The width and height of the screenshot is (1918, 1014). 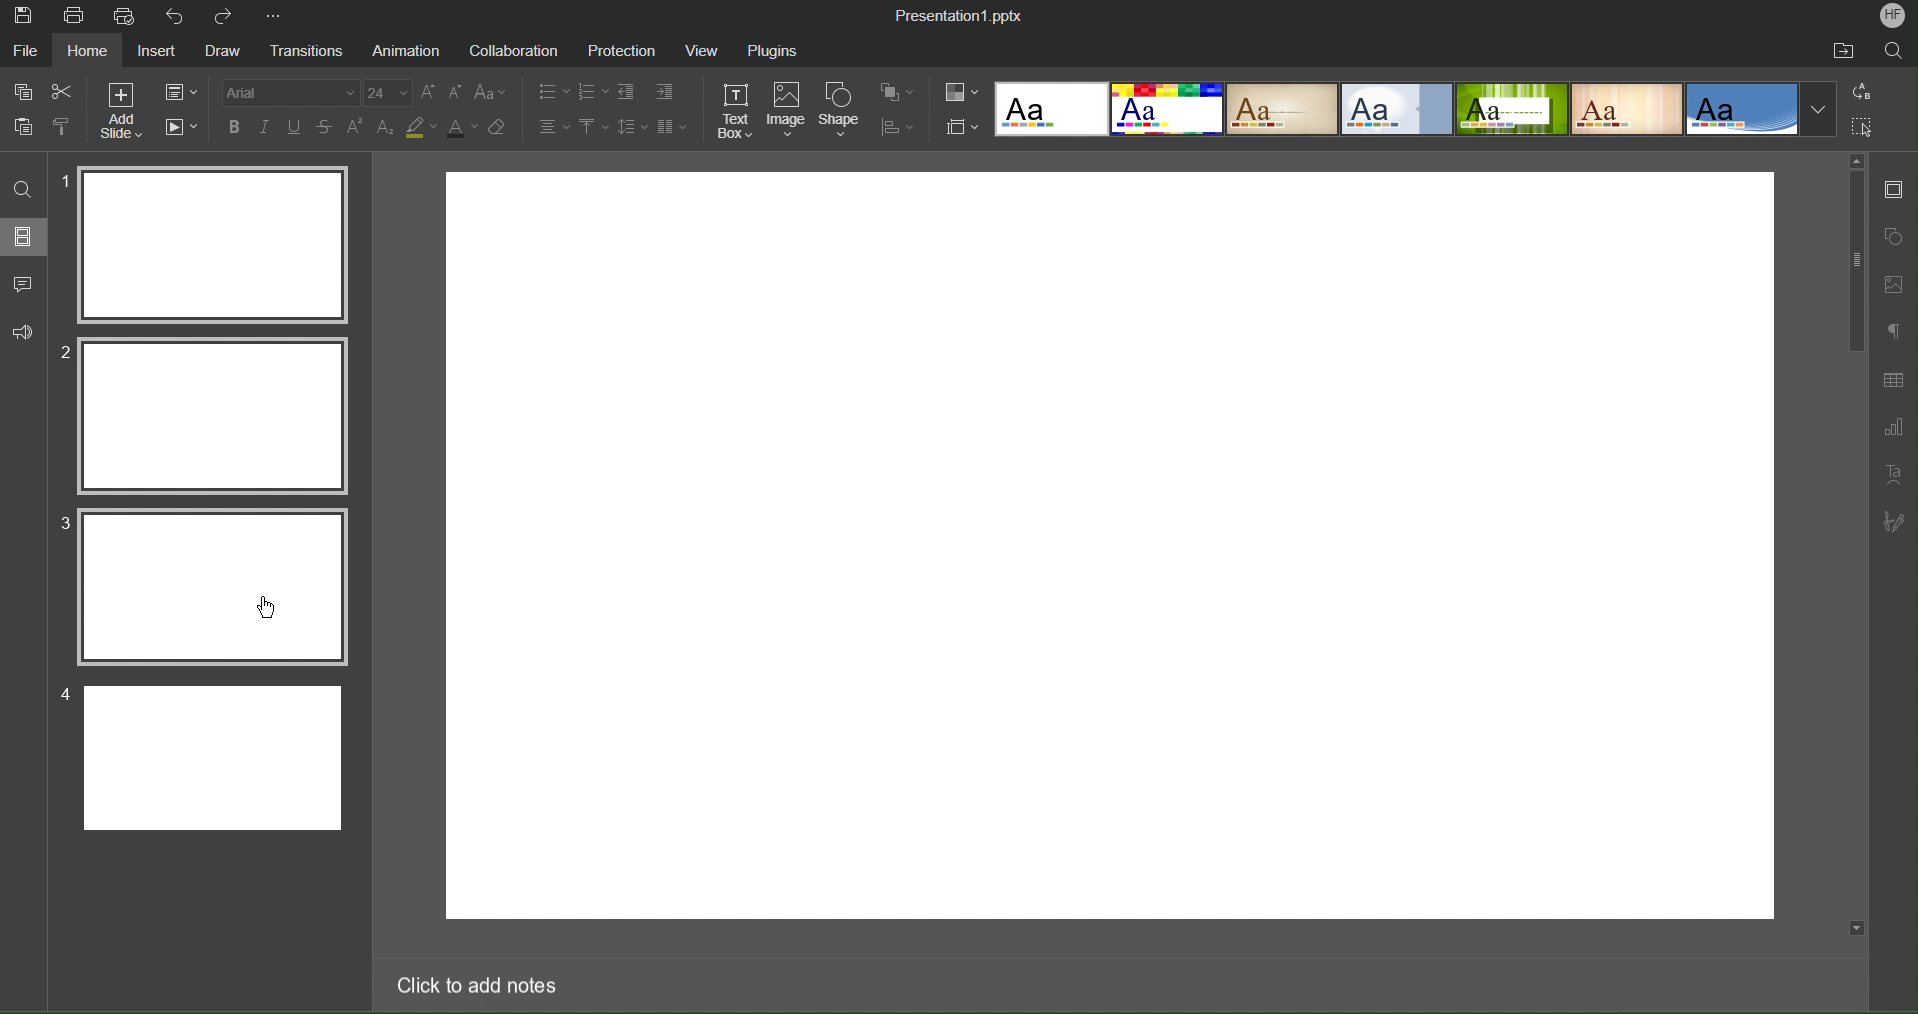 I want to click on font size, so click(x=387, y=93).